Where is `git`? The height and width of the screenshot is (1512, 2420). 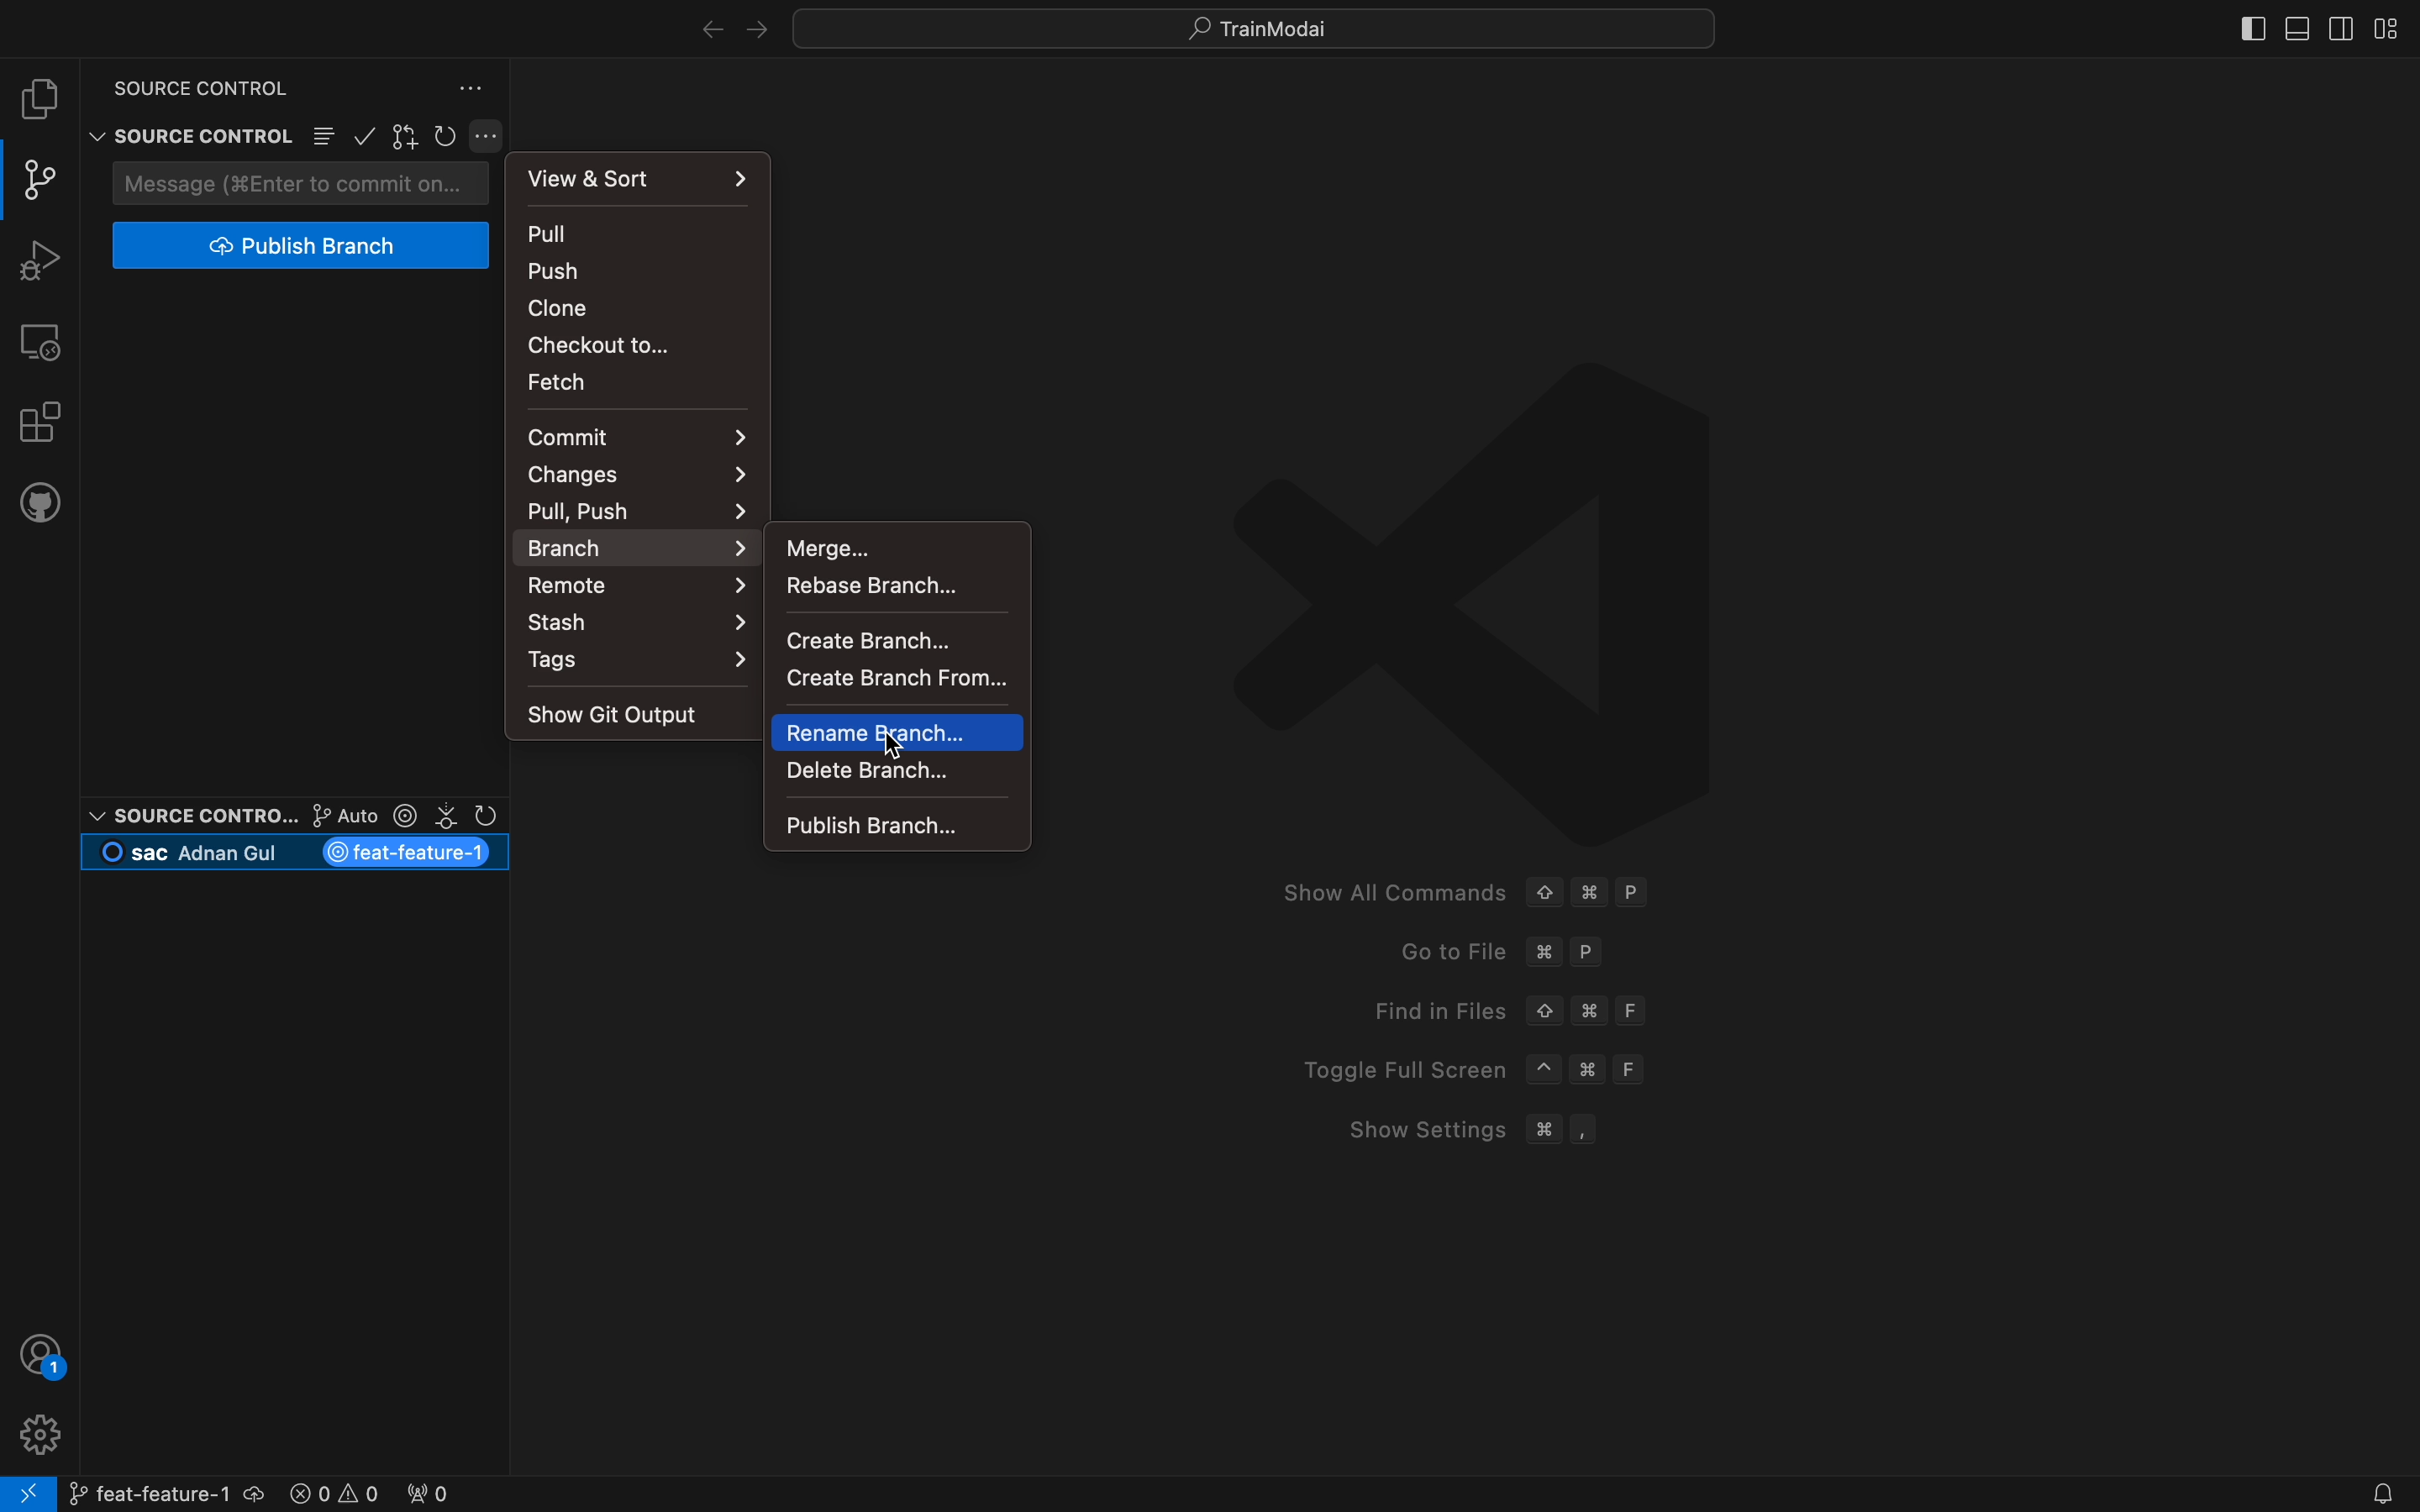 git is located at coordinates (44, 180).